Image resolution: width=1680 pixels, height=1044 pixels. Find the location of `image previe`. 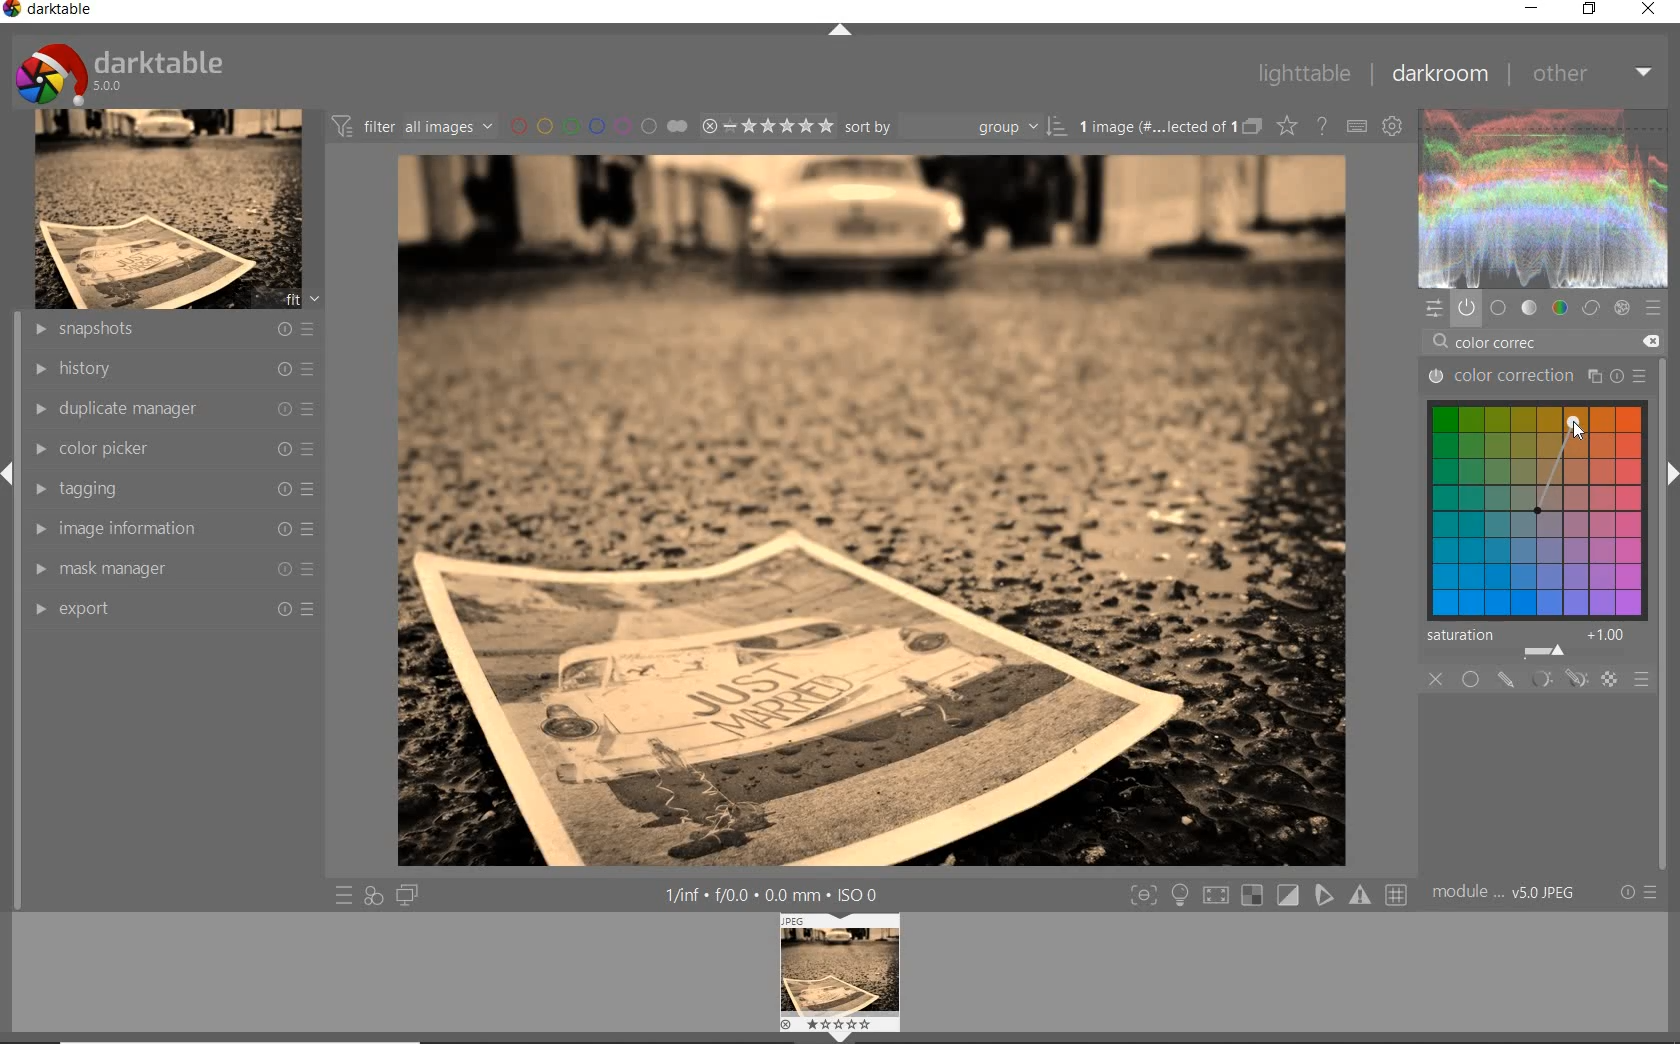

image previe is located at coordinates (841, 978).